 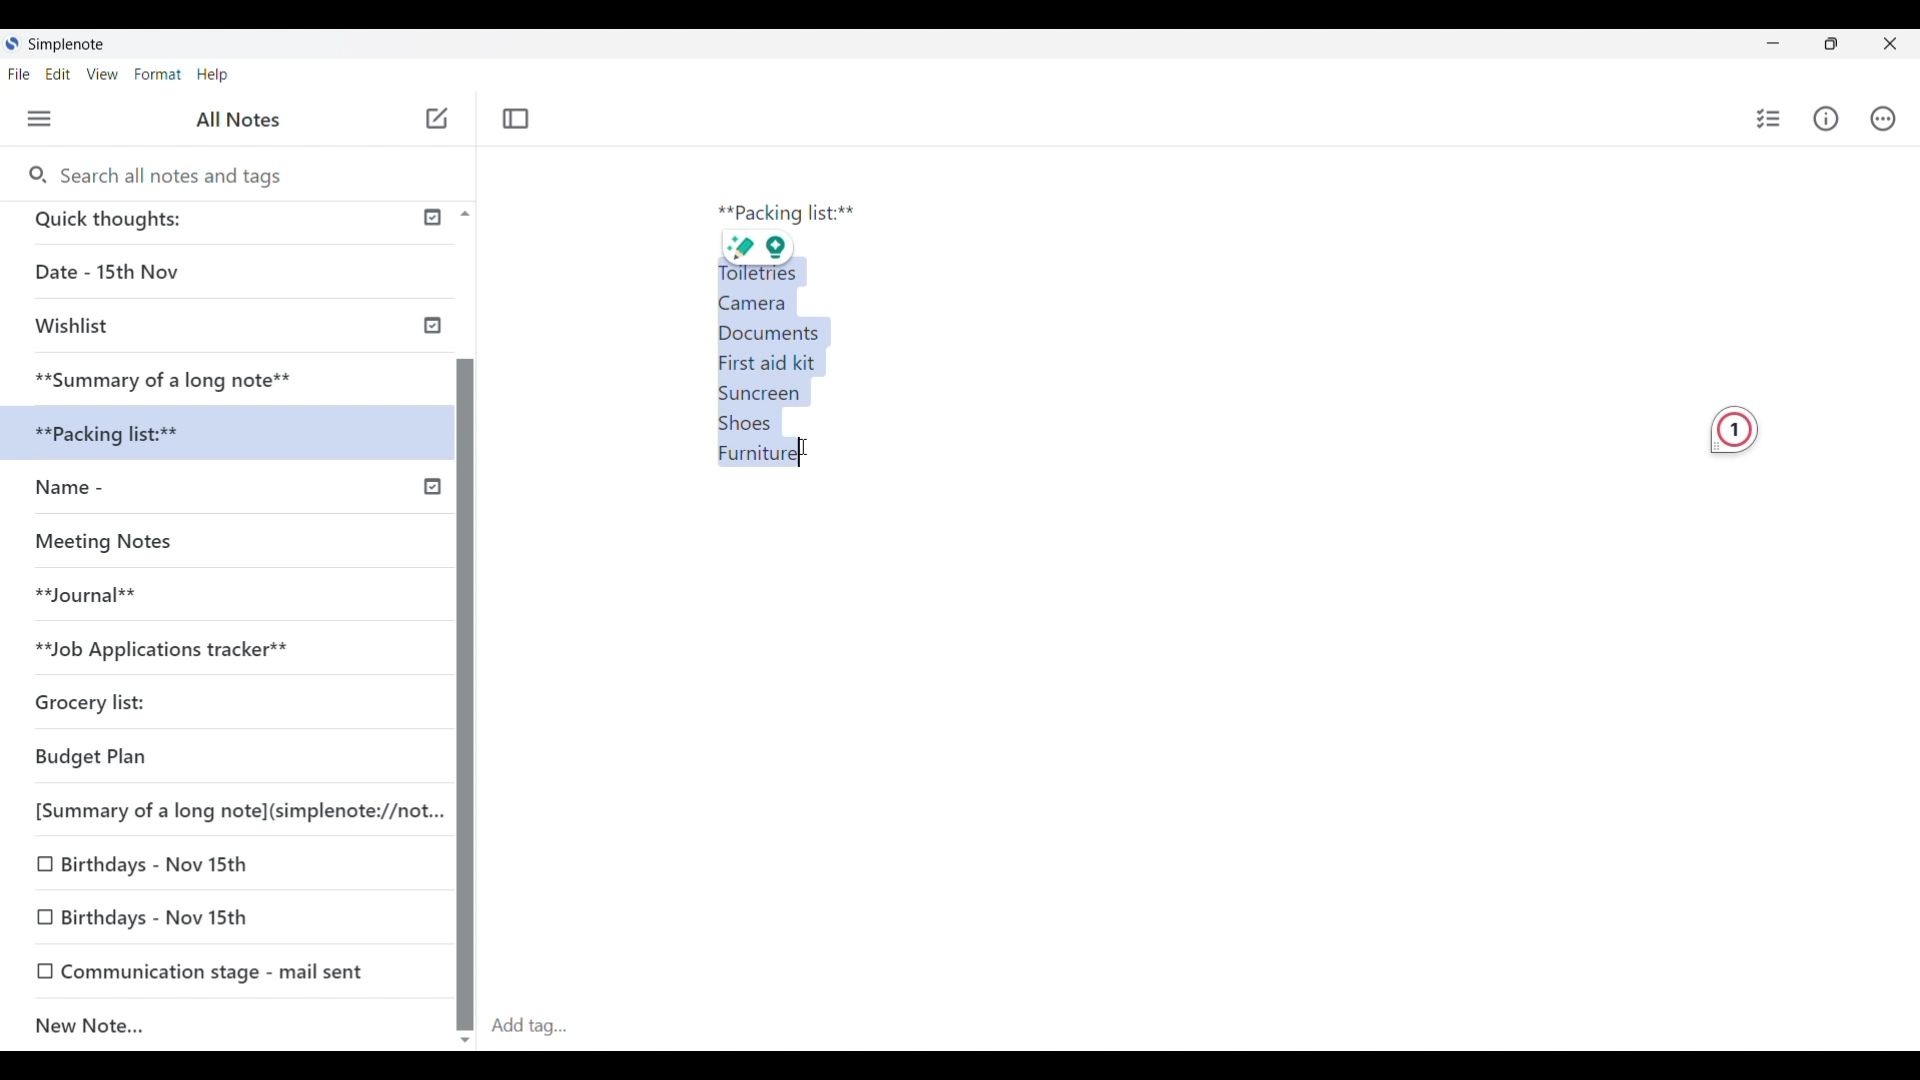 I want to click on Text selected, so click(x=778, y=368).